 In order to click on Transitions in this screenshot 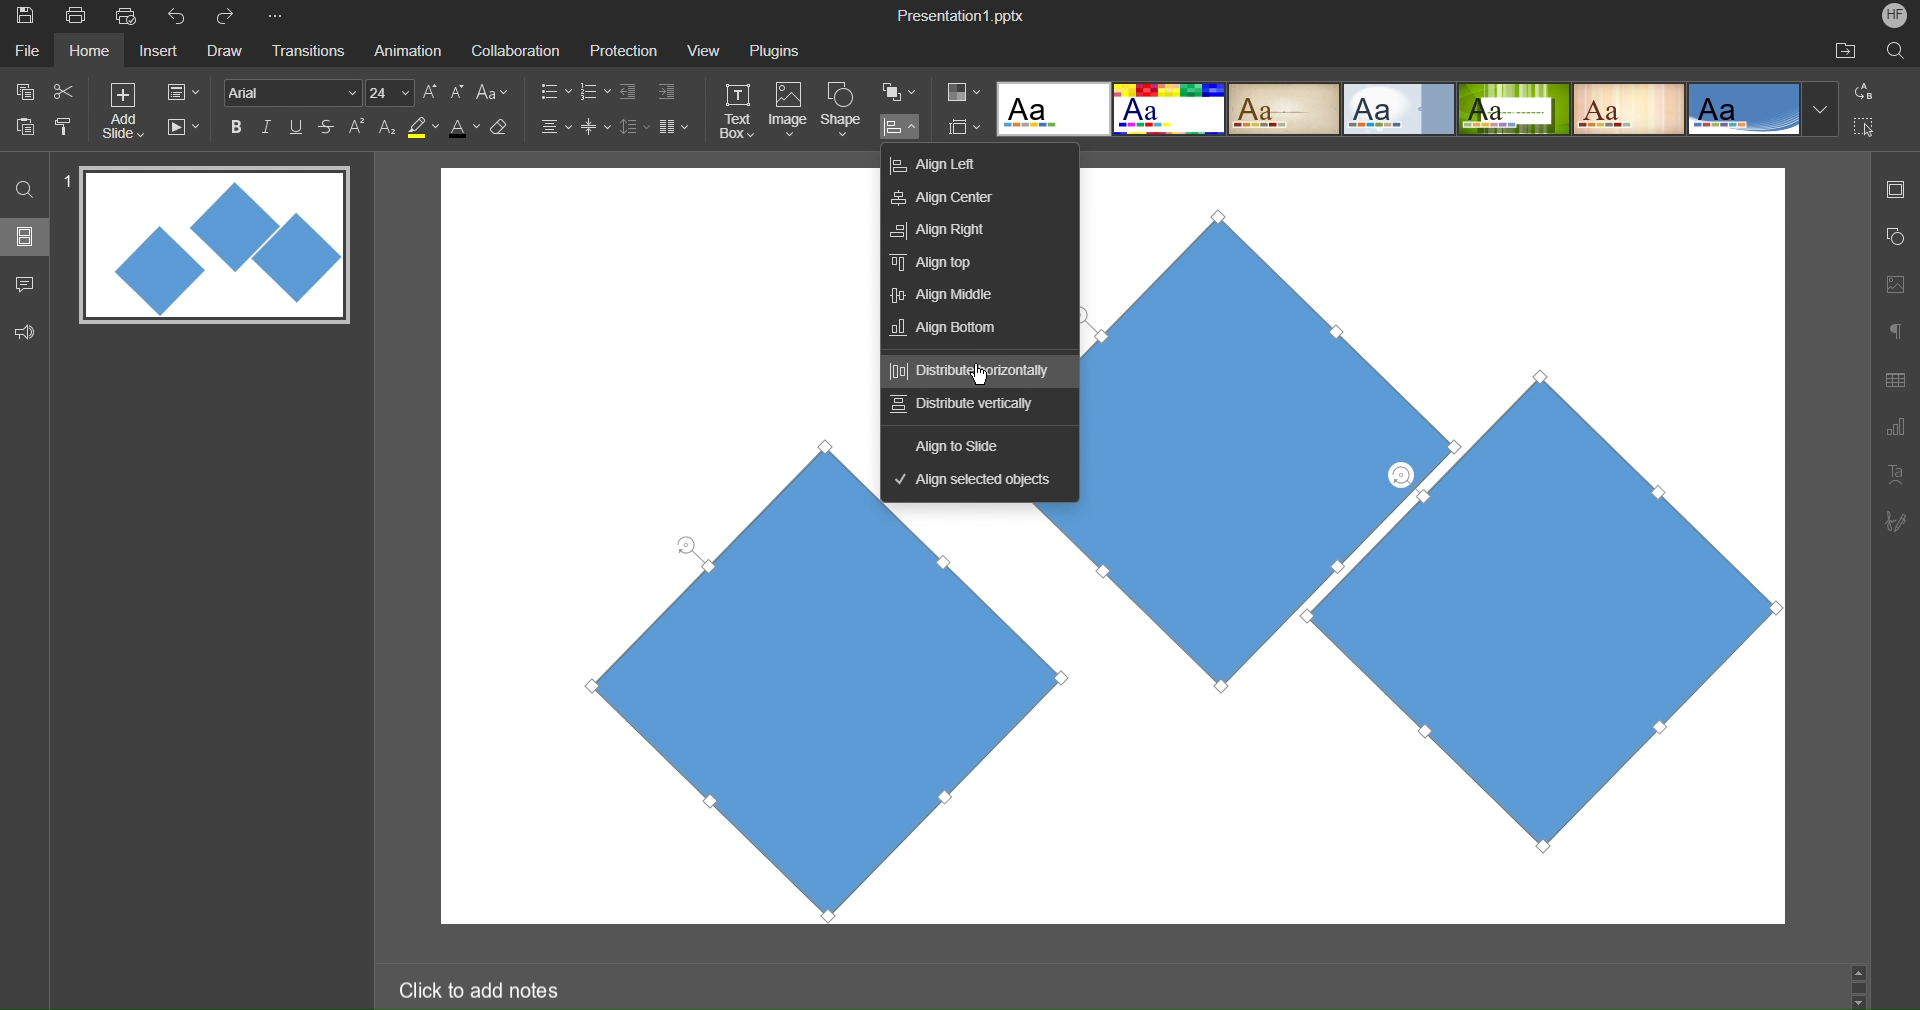, I will do `click(306, 52)`.